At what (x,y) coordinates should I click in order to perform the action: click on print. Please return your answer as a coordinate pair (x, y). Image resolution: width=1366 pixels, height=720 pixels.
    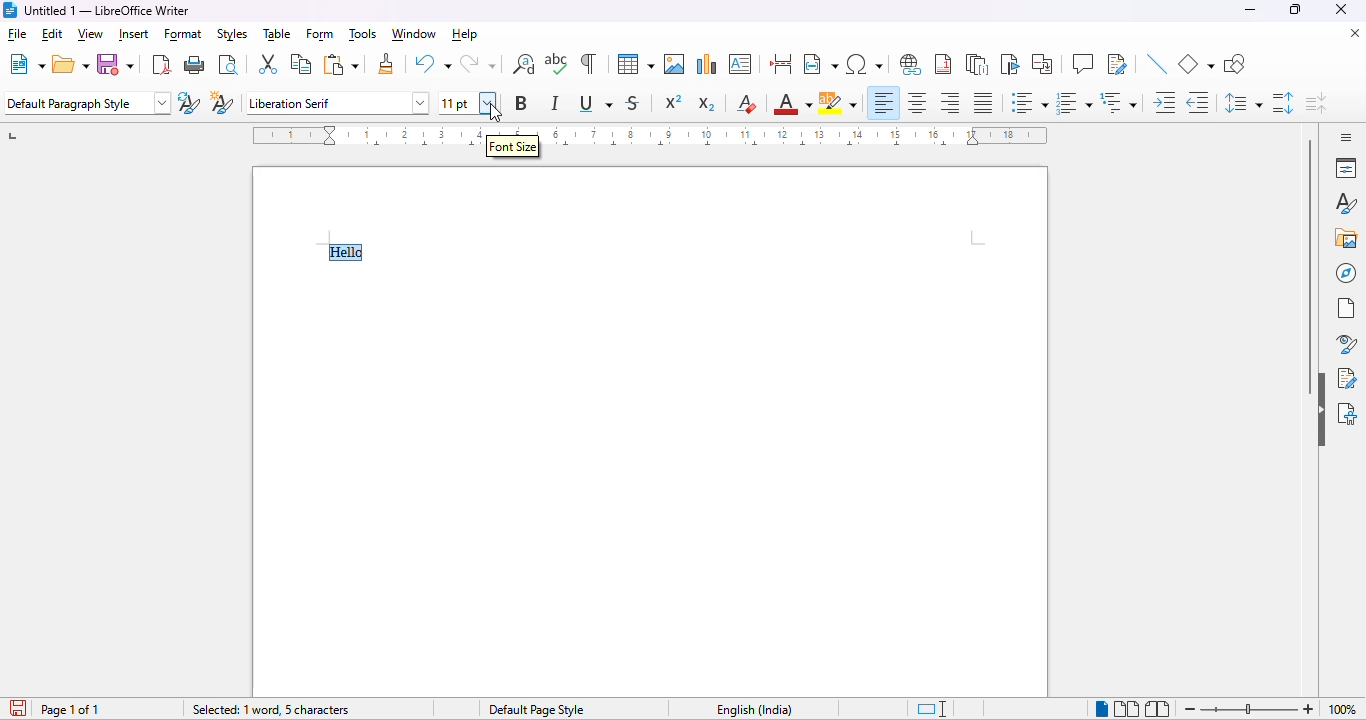
    Looking at the image, I should click on (196, 65).